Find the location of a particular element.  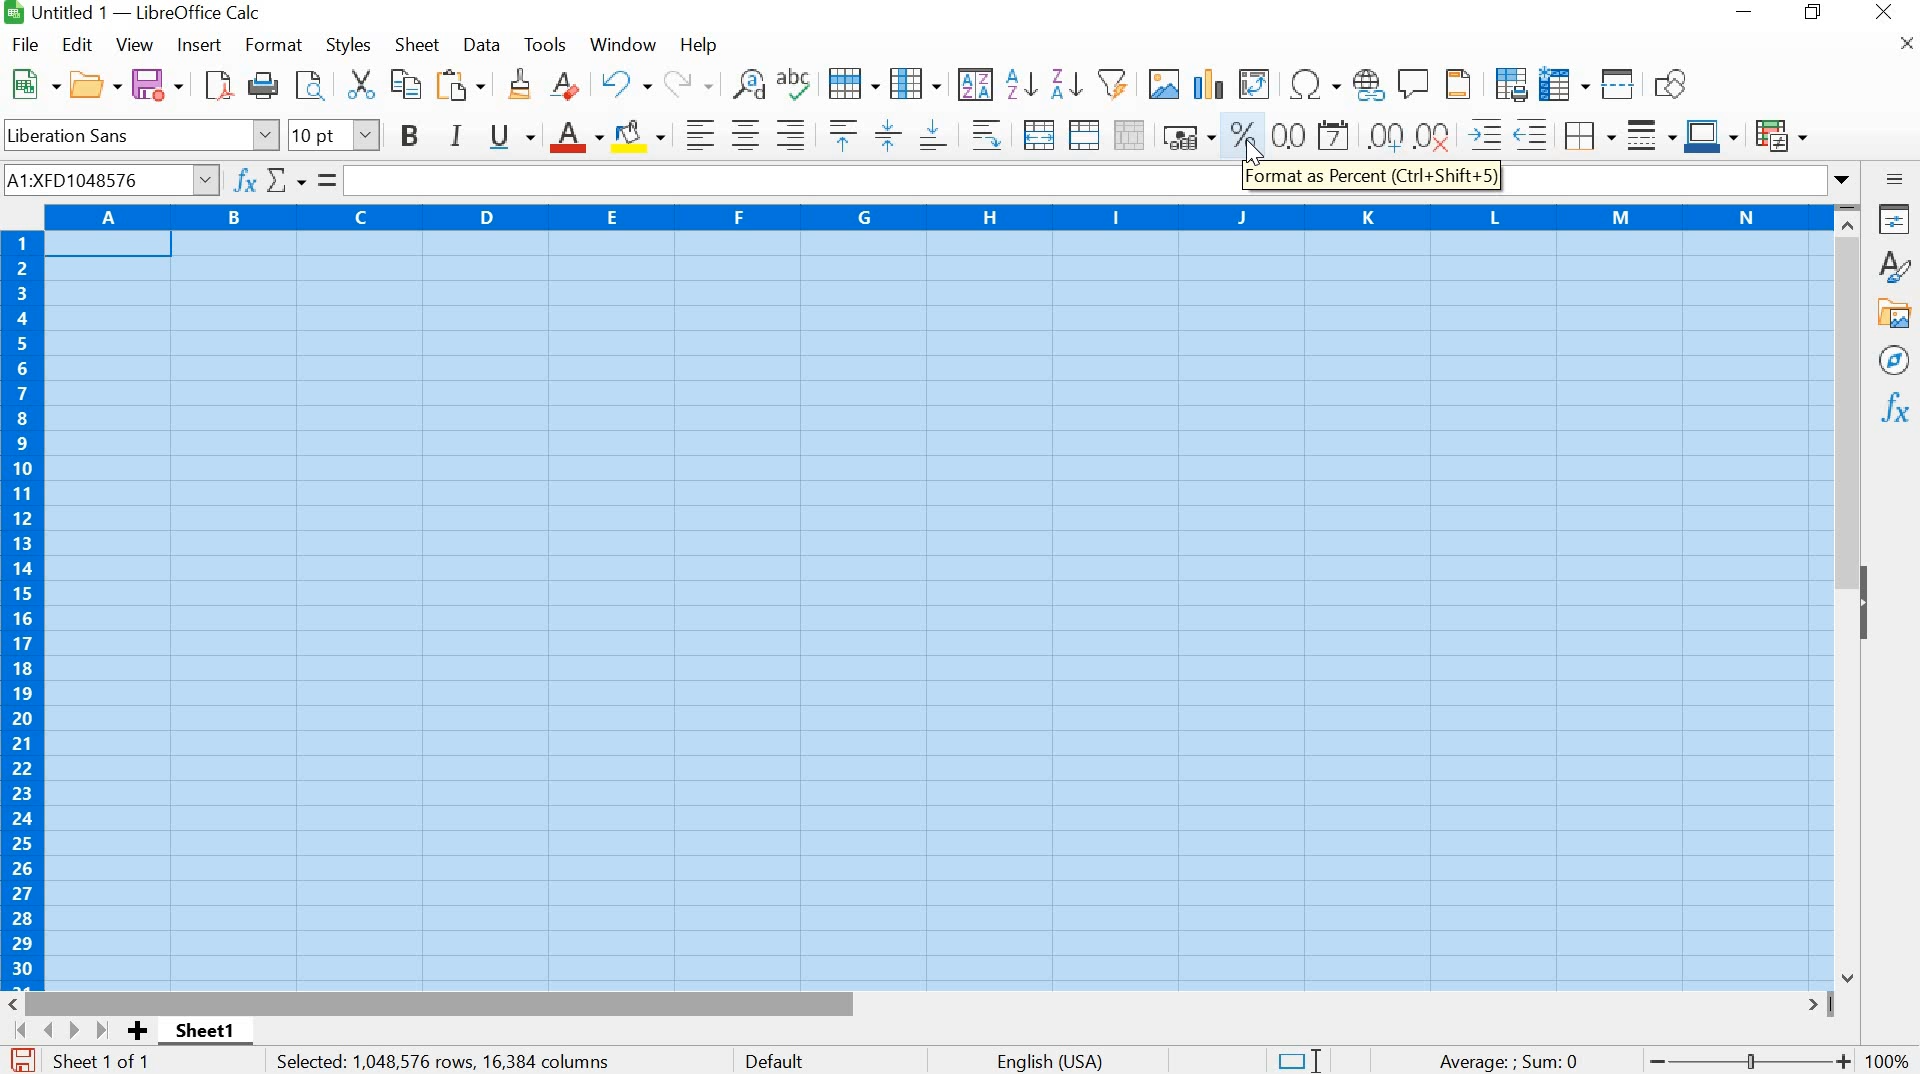

SHEET1 is located at coordinates (214, 1033).